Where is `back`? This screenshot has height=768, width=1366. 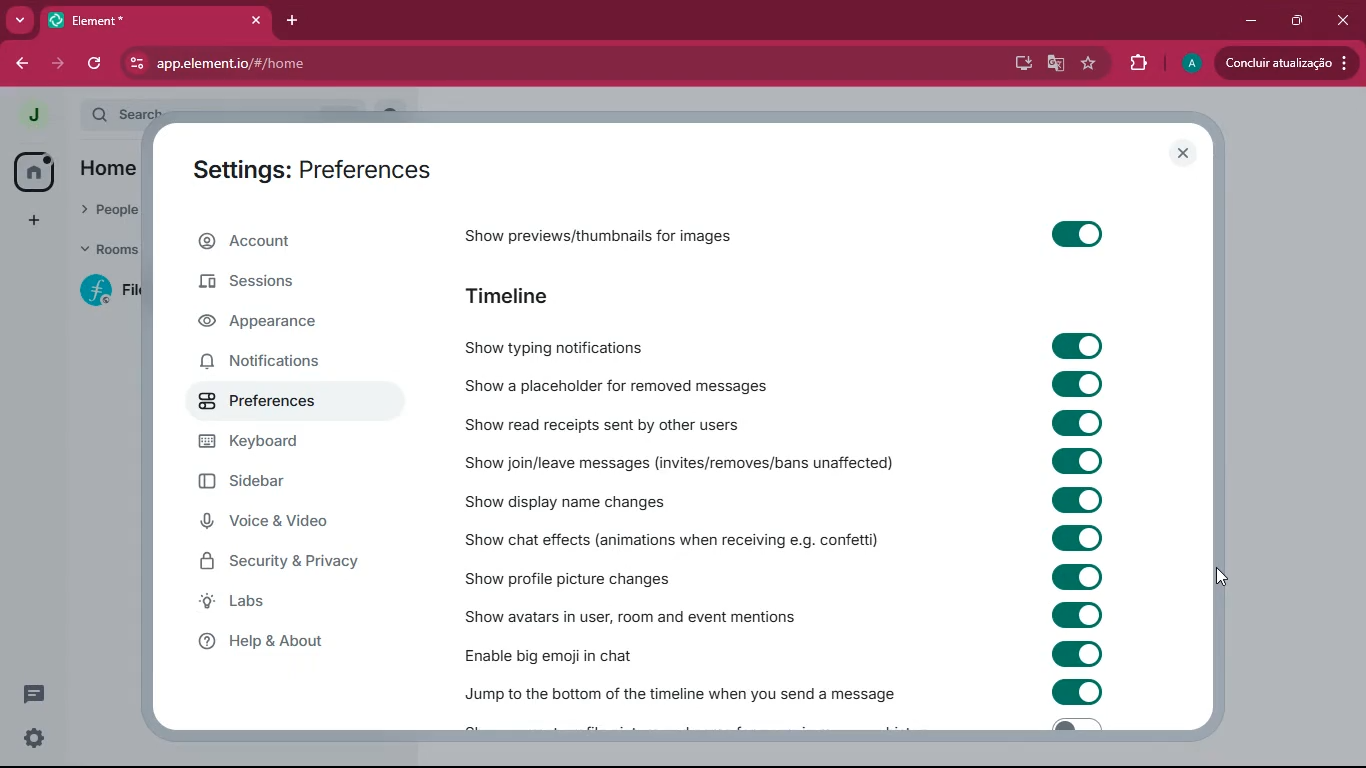 back is located at coordinates (19, 63).